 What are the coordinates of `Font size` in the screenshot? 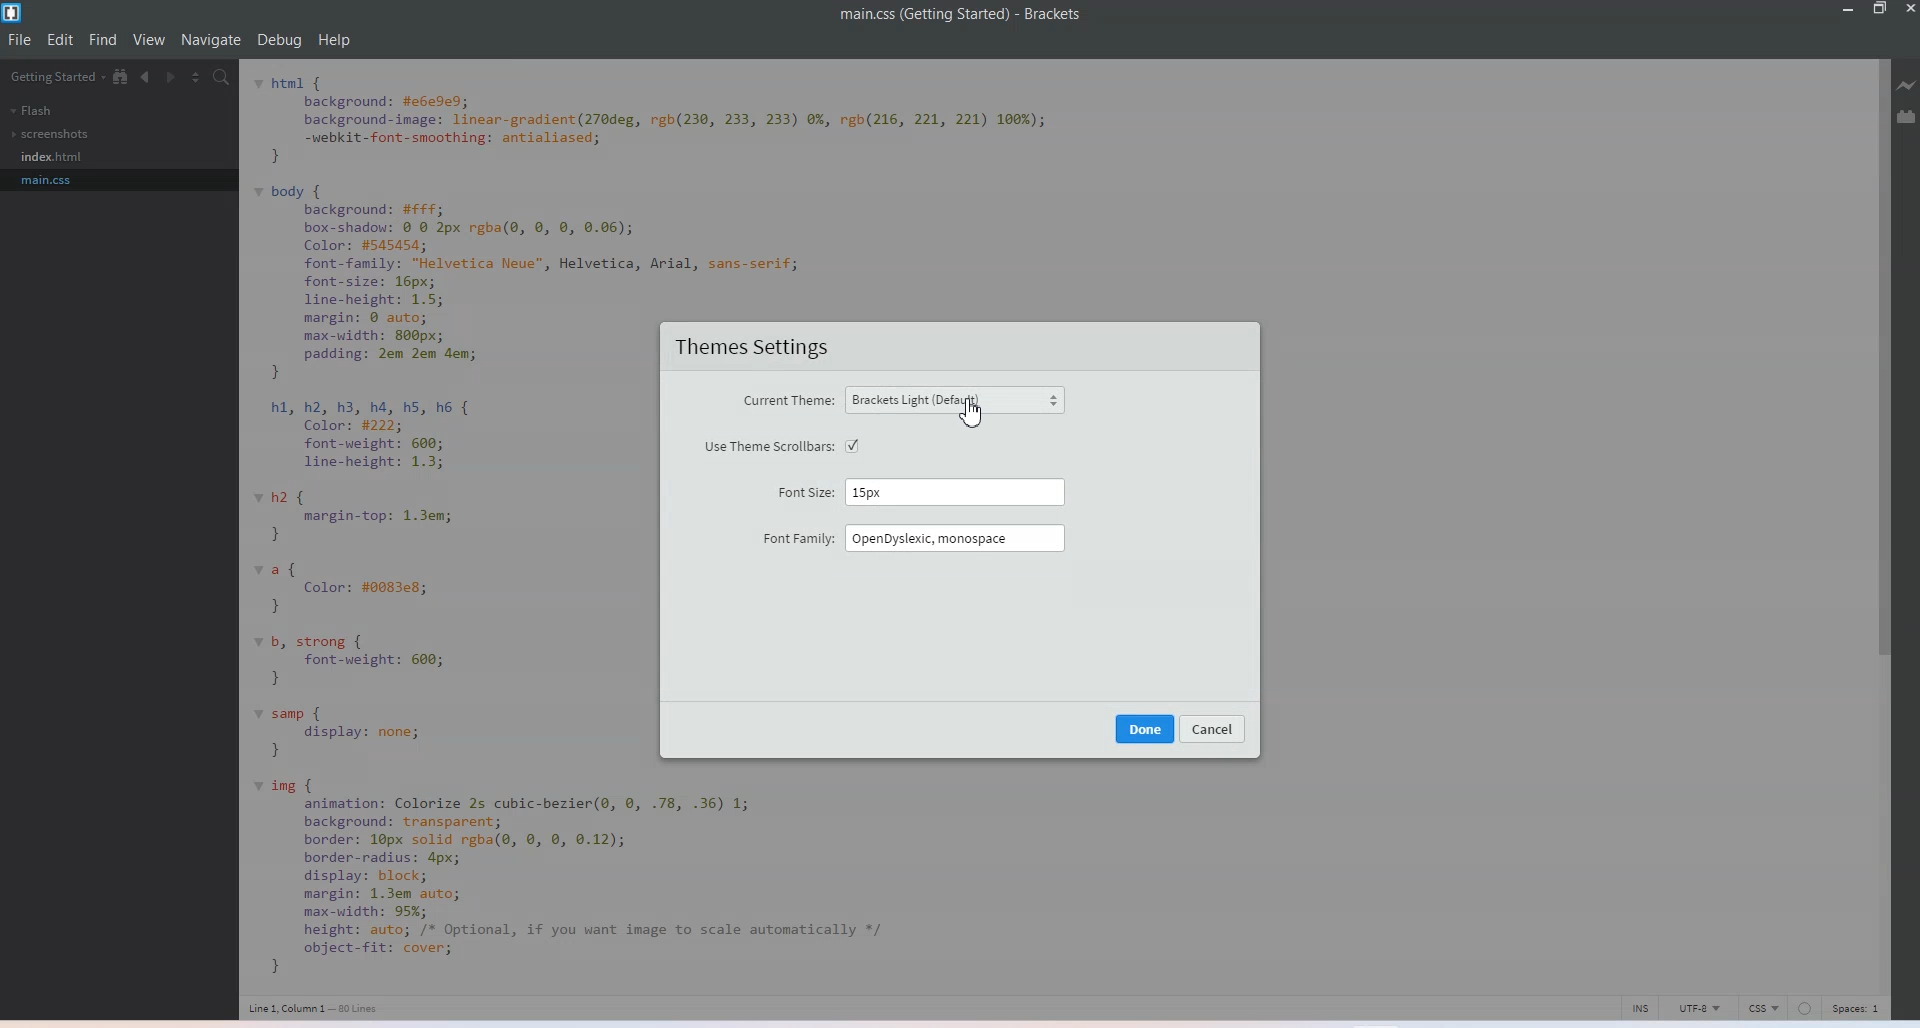 It's located at (805, 493).